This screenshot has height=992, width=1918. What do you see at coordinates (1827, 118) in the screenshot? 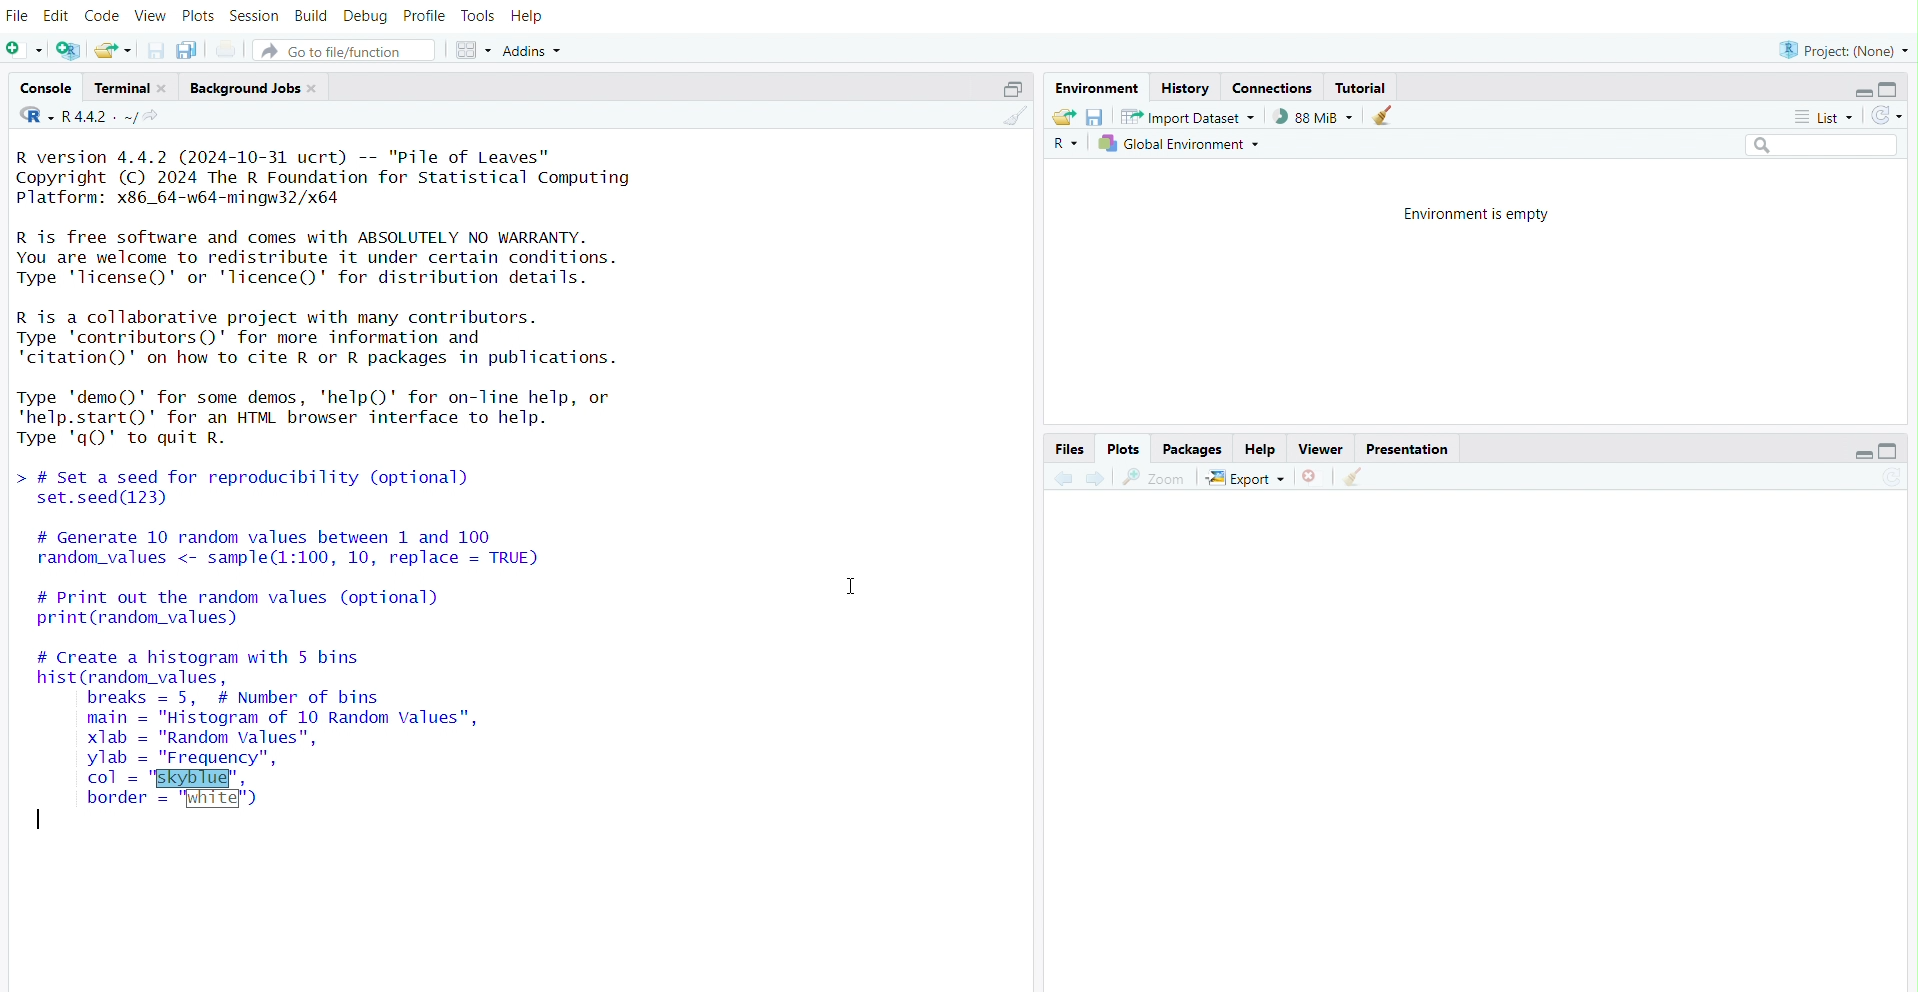
I see `list` at bounding box center [1827, 118].